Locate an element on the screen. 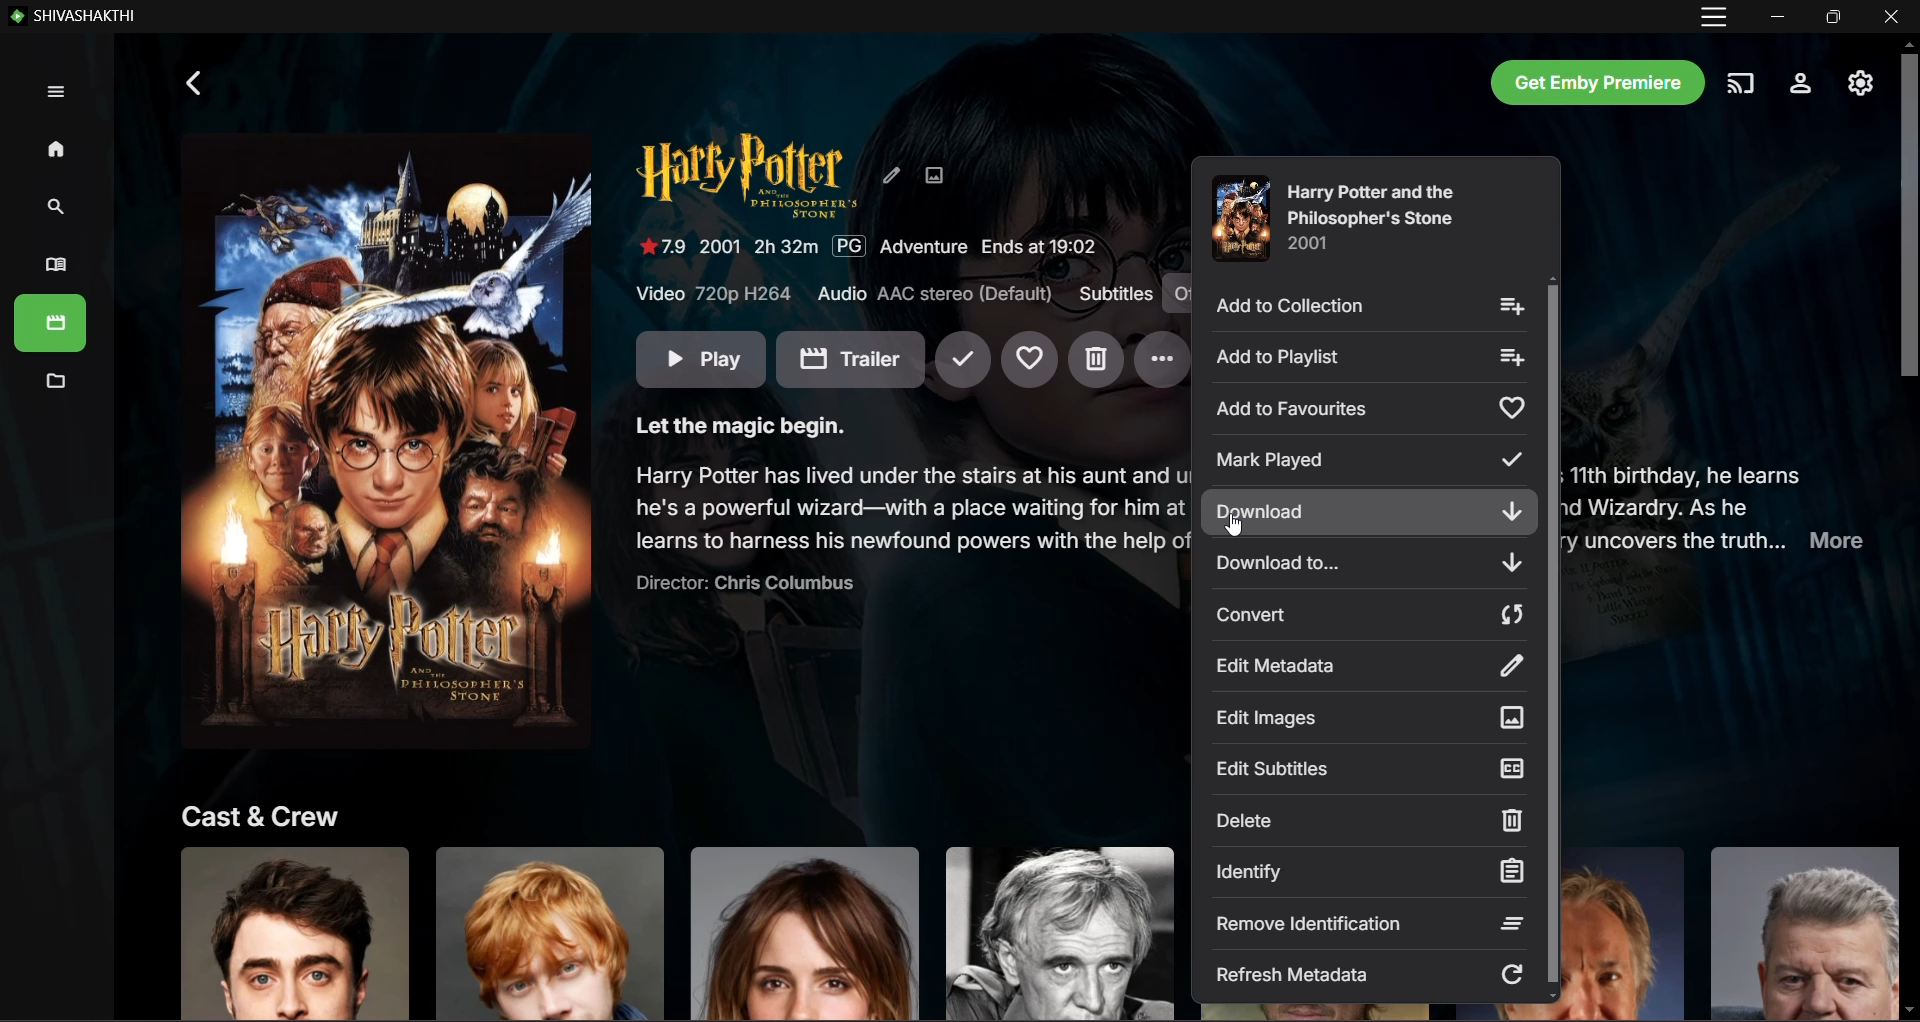  Remove Identification is located at coordinates (1372, 926).